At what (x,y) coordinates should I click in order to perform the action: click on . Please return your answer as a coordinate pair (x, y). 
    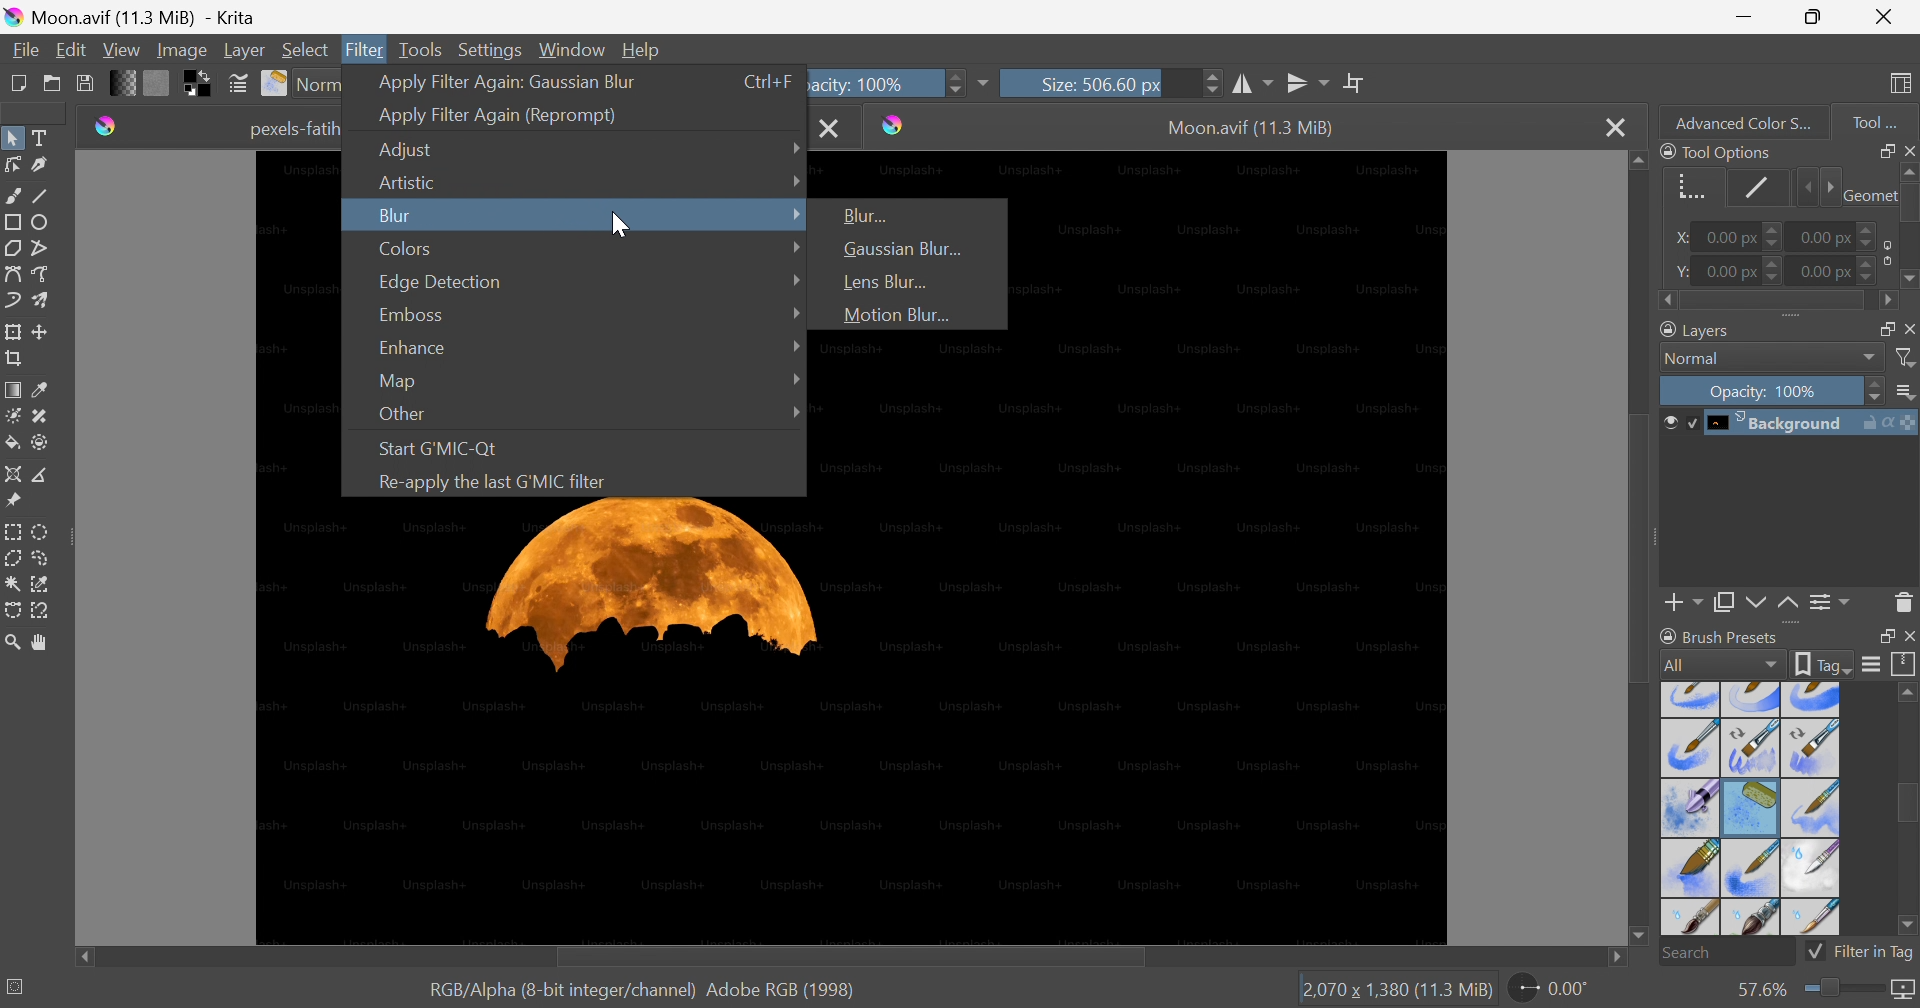
    Looking at the image, I should click on (16, 82).